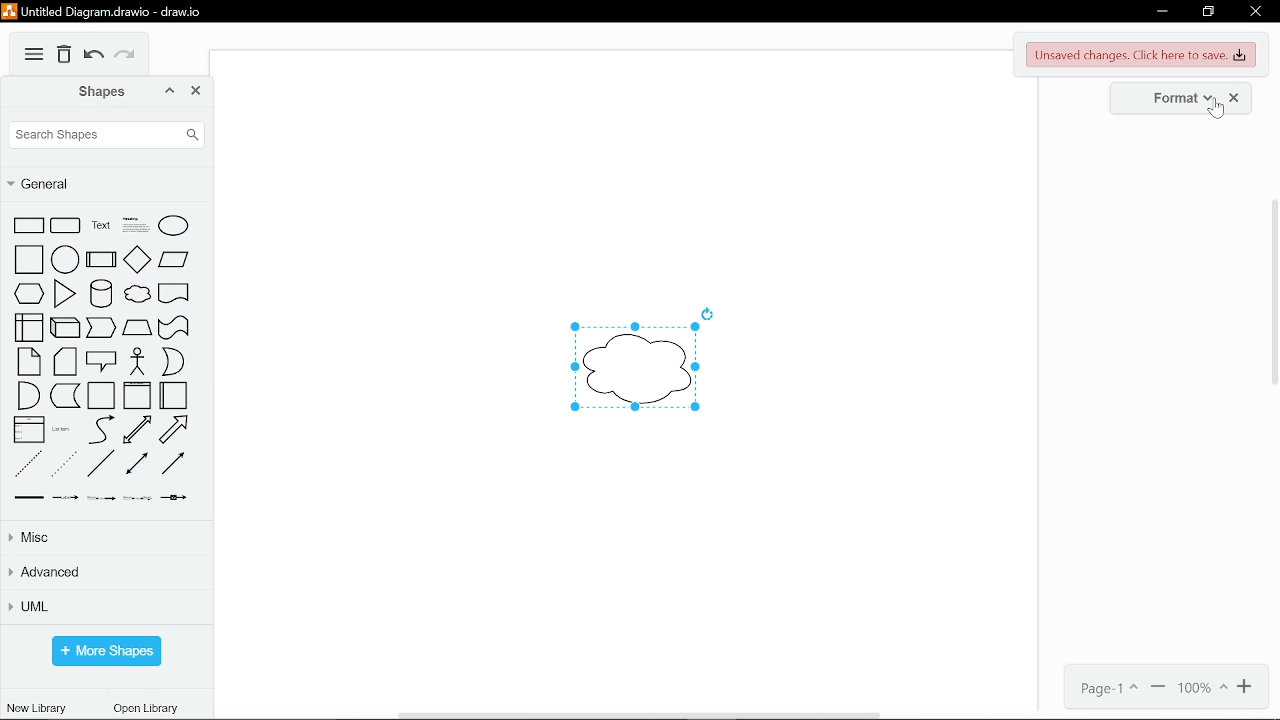  What do you see at coordinates (174, 328) in the screenshot?
I see `tape` at bounding box center [174, 328].